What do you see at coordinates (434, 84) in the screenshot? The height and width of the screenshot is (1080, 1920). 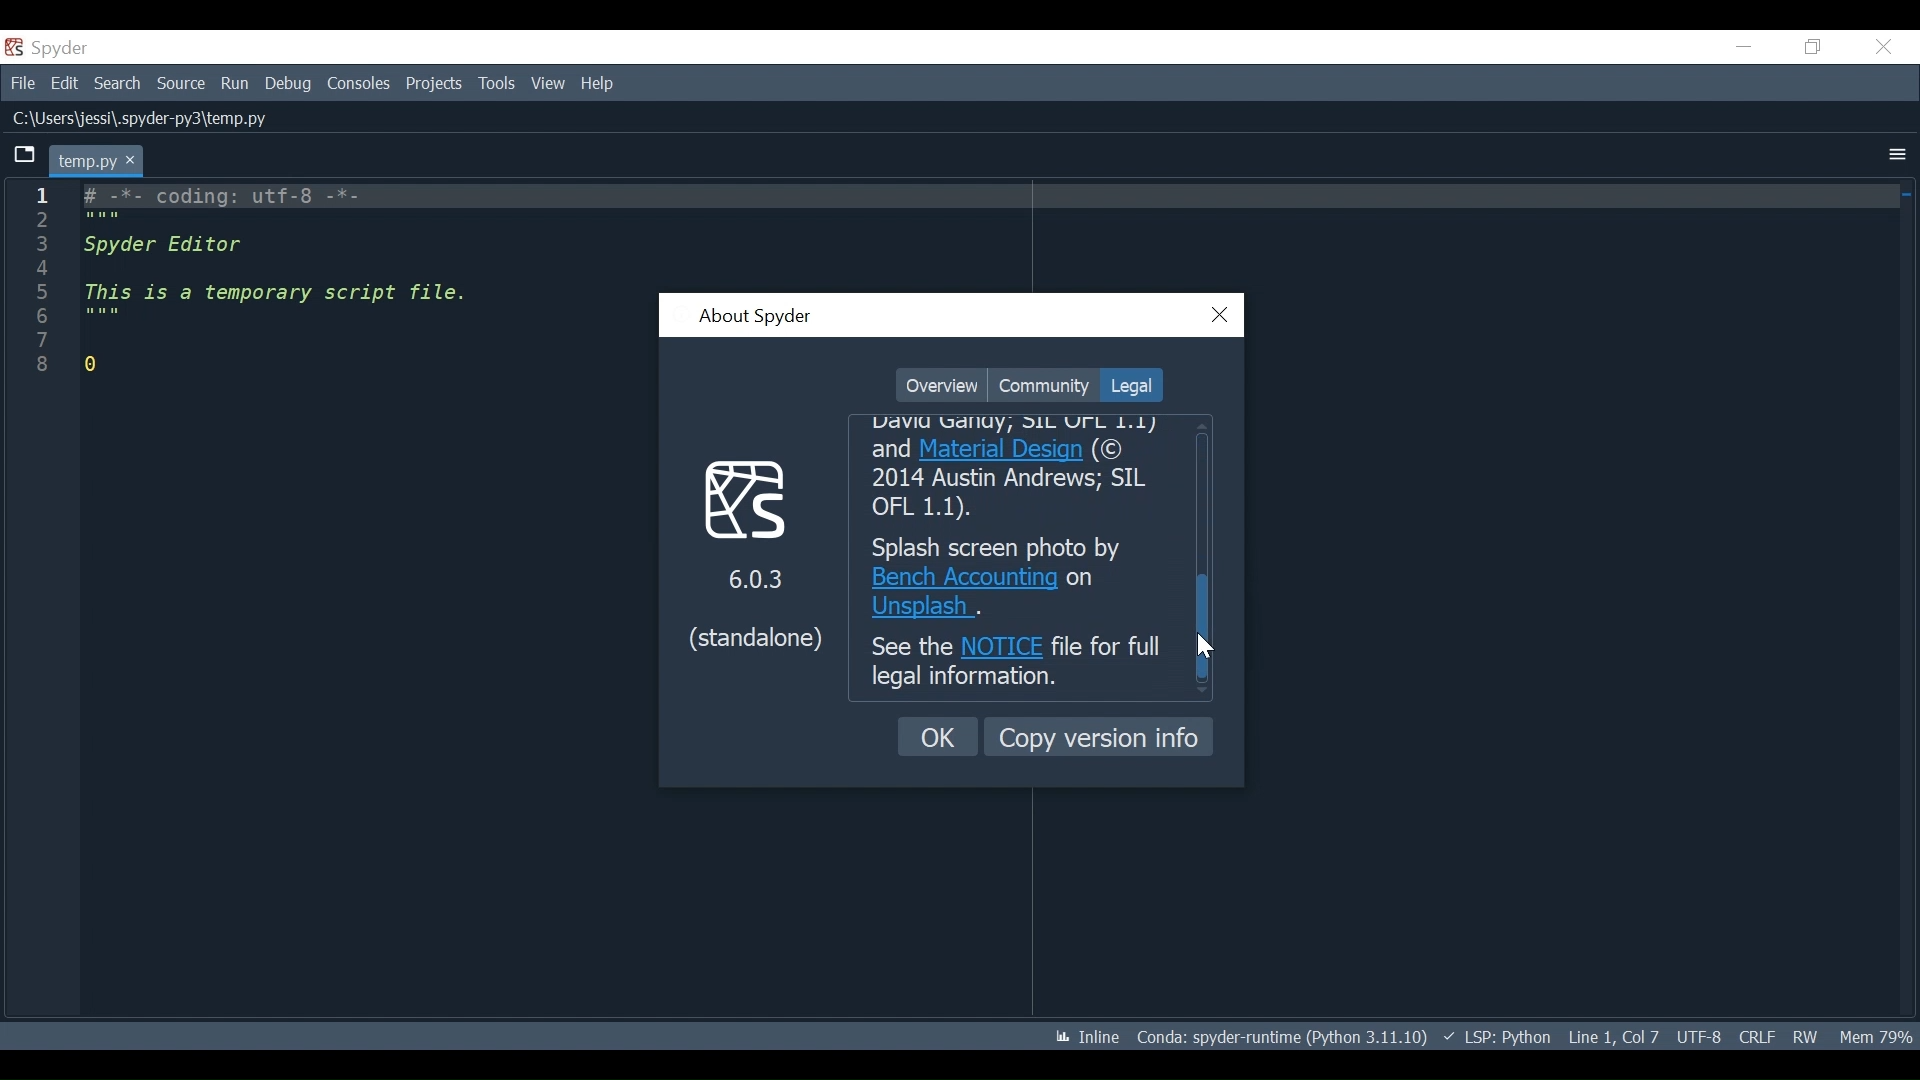 I see `Projects` at bounding box center [434, 84].